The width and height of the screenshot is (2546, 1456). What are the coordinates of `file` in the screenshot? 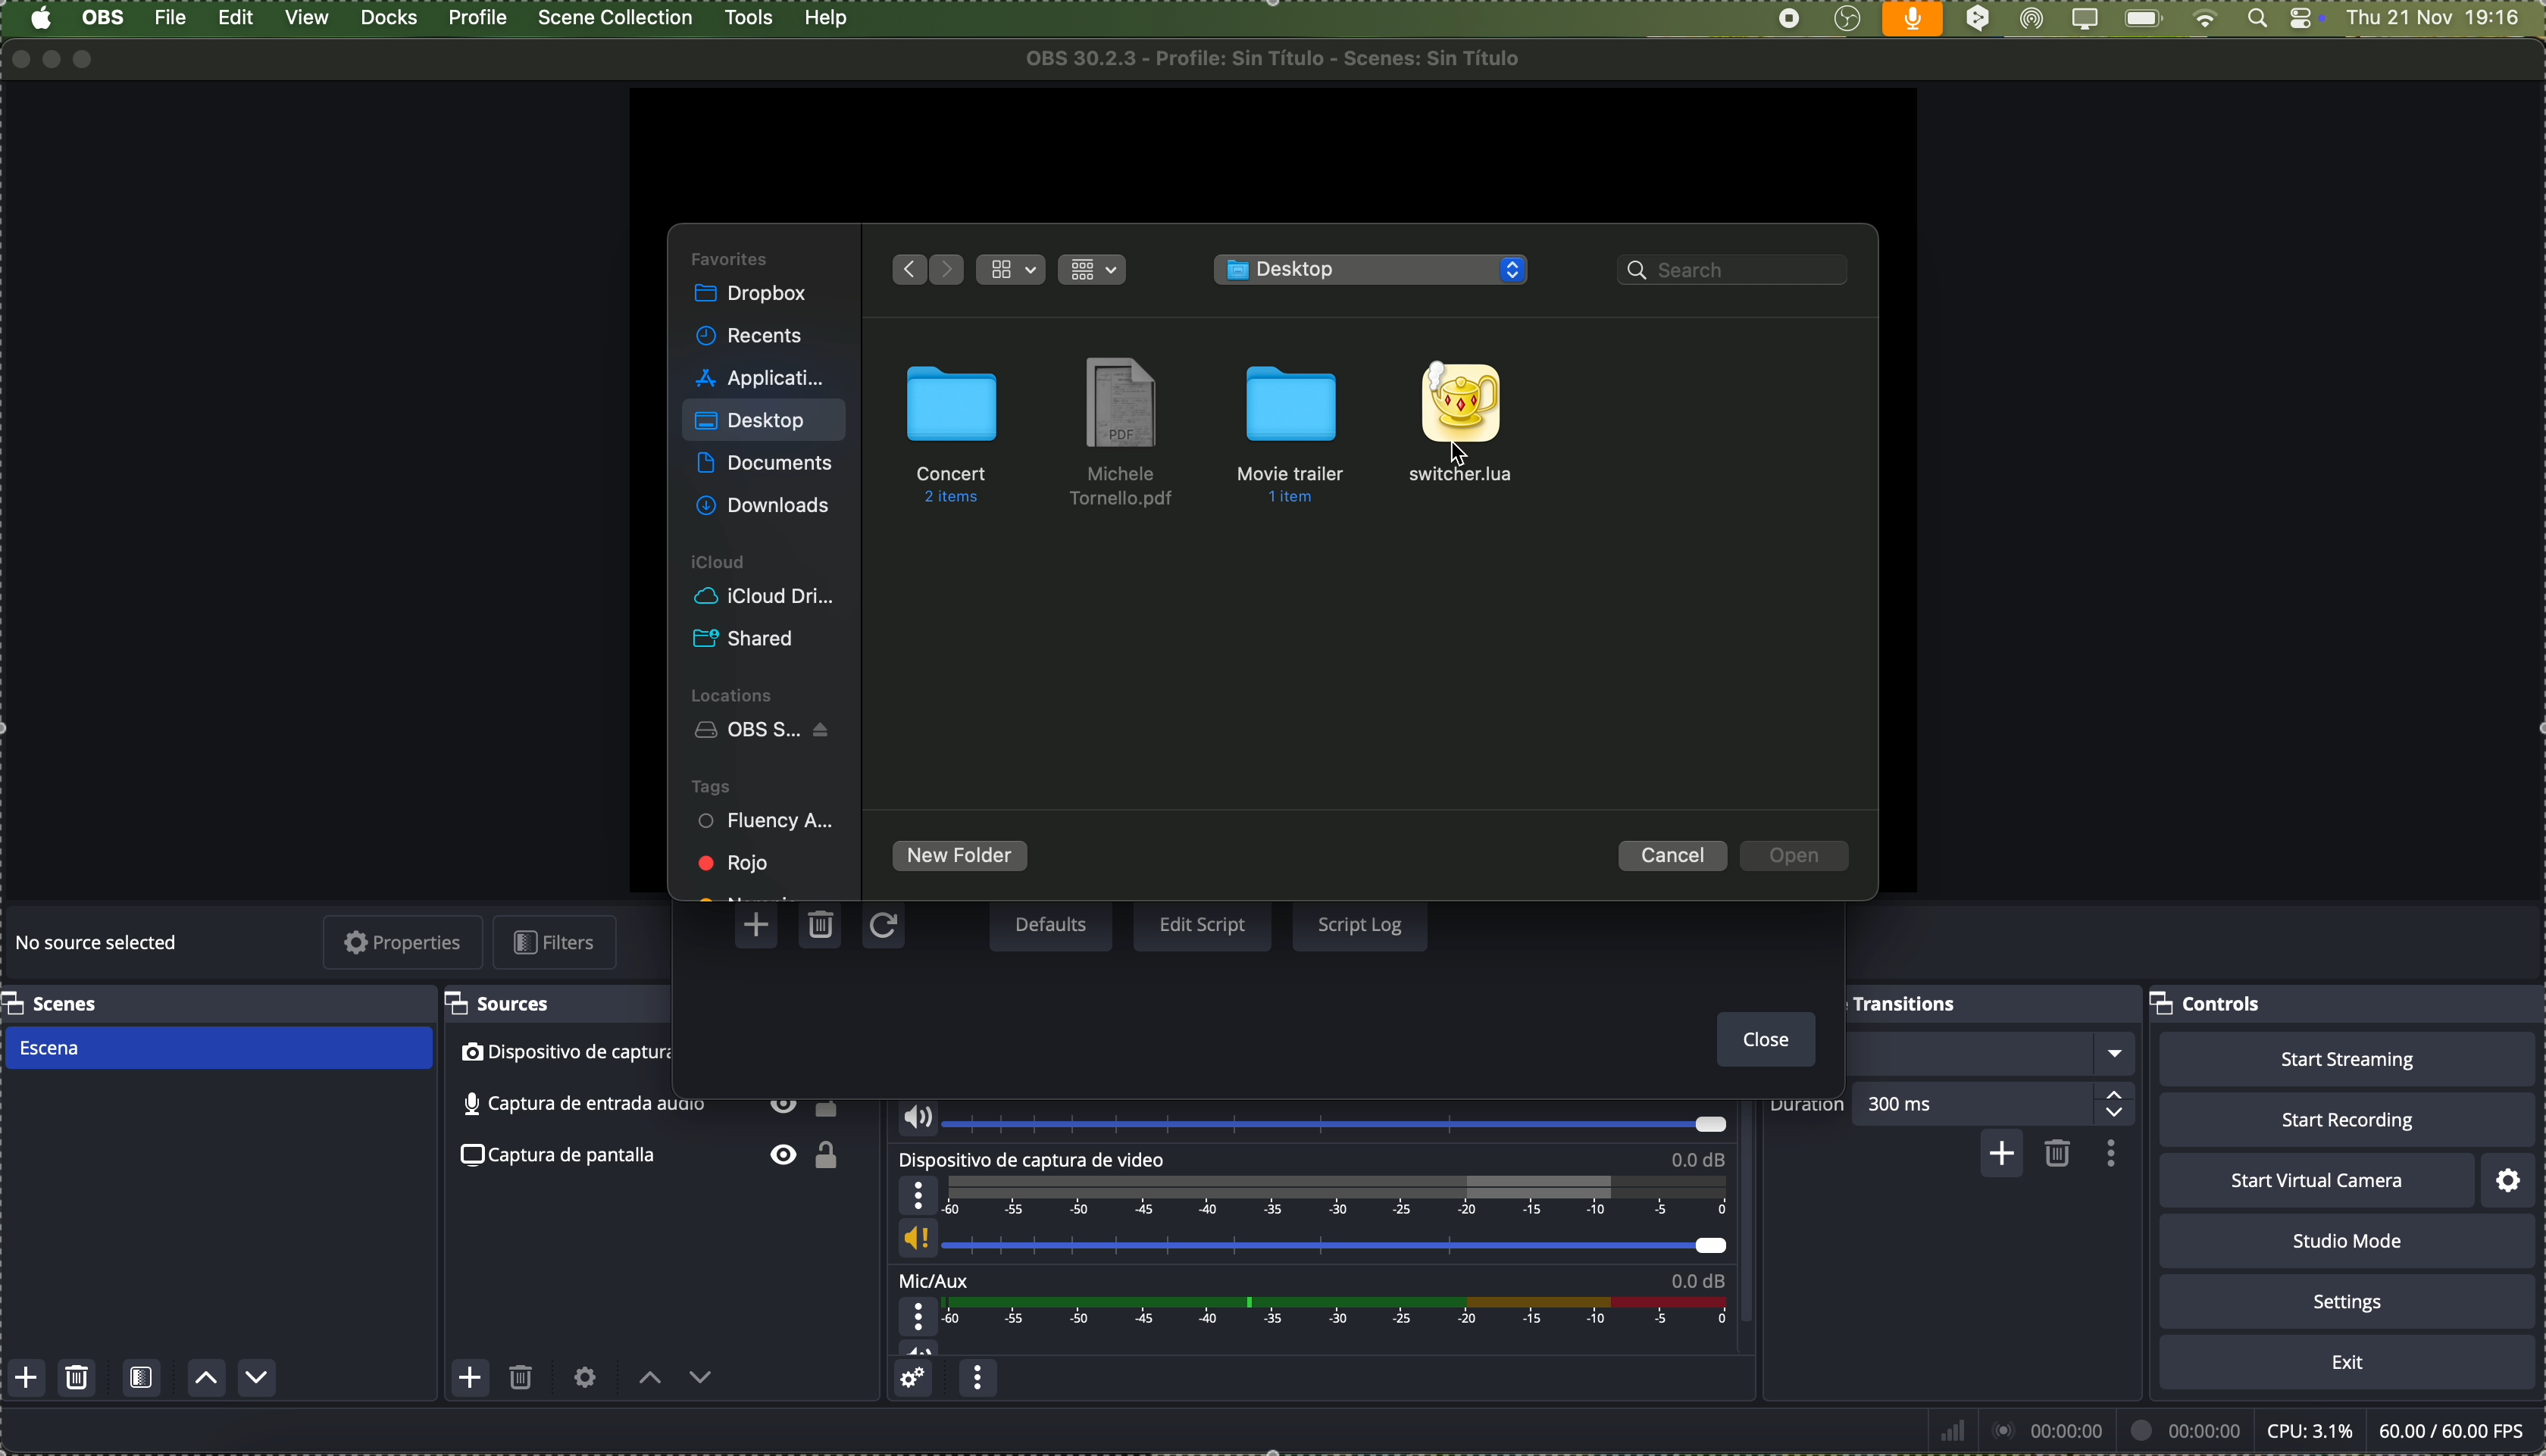 It's located at (173, 18).